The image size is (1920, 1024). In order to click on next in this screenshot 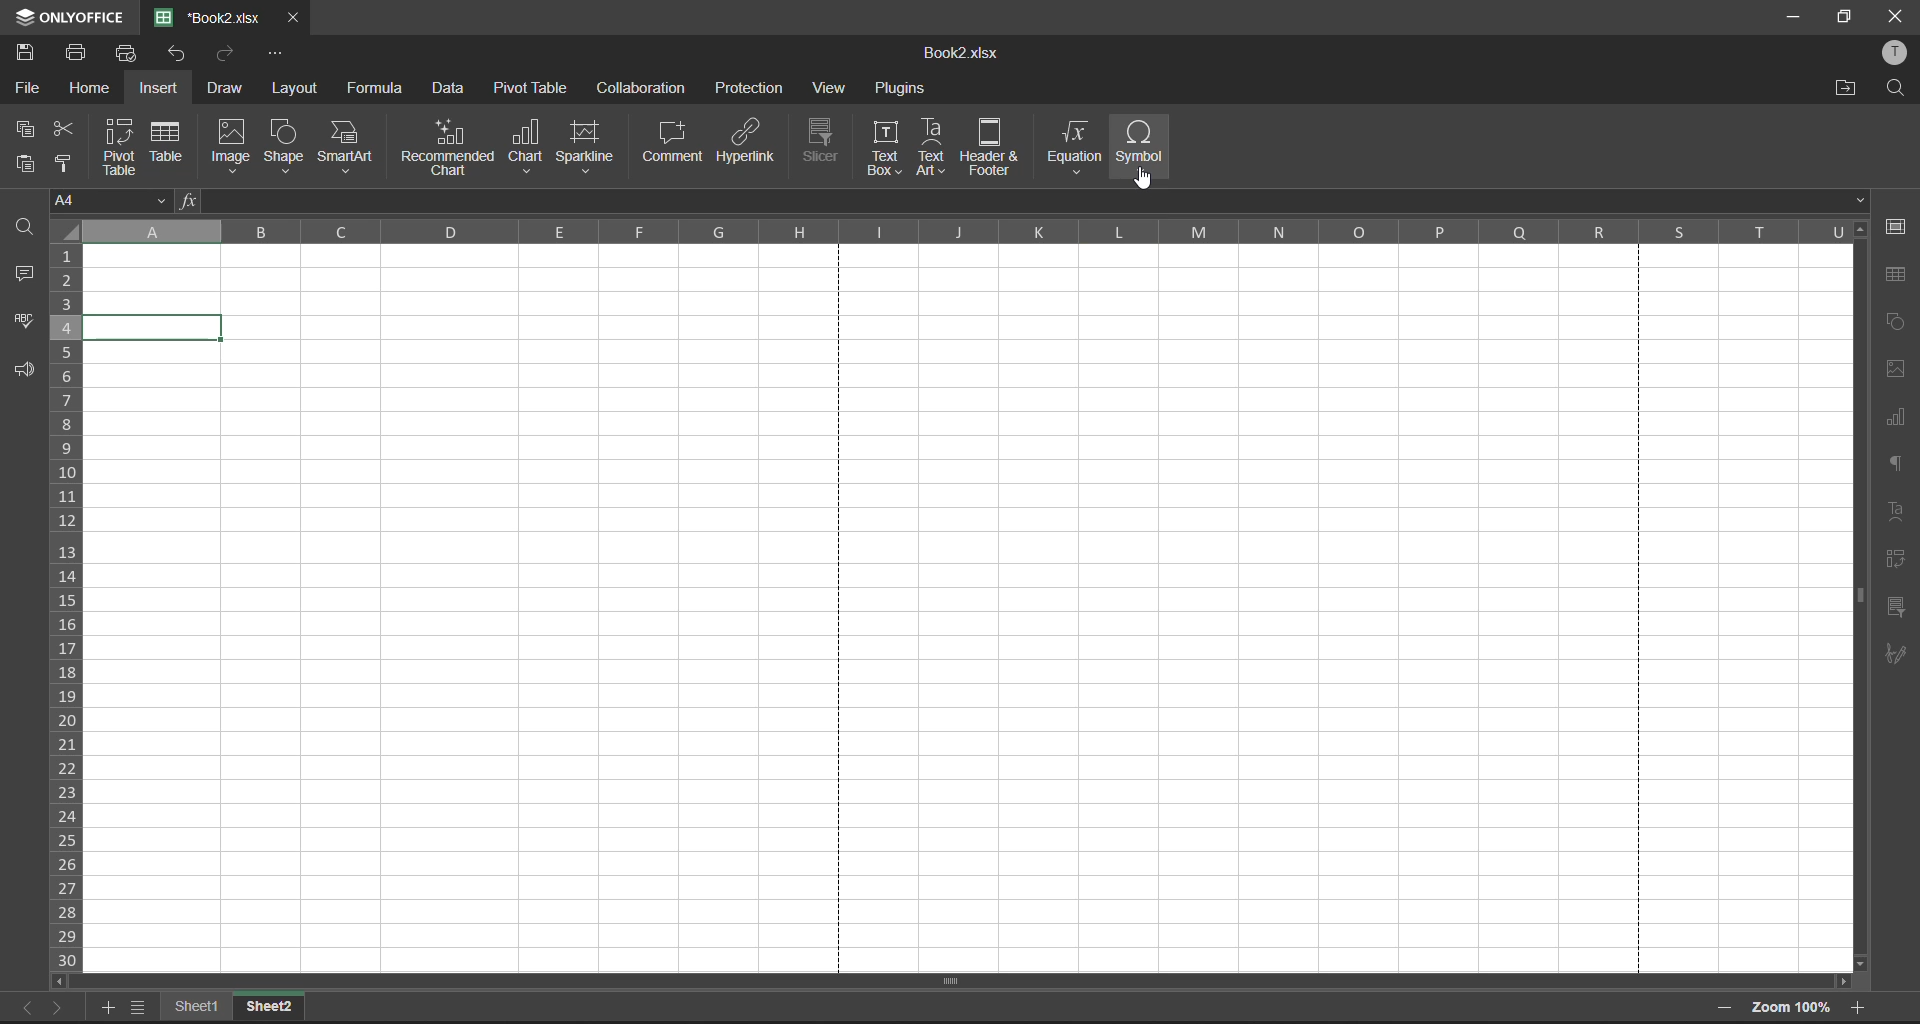, I will do `click(59, 1007)`.